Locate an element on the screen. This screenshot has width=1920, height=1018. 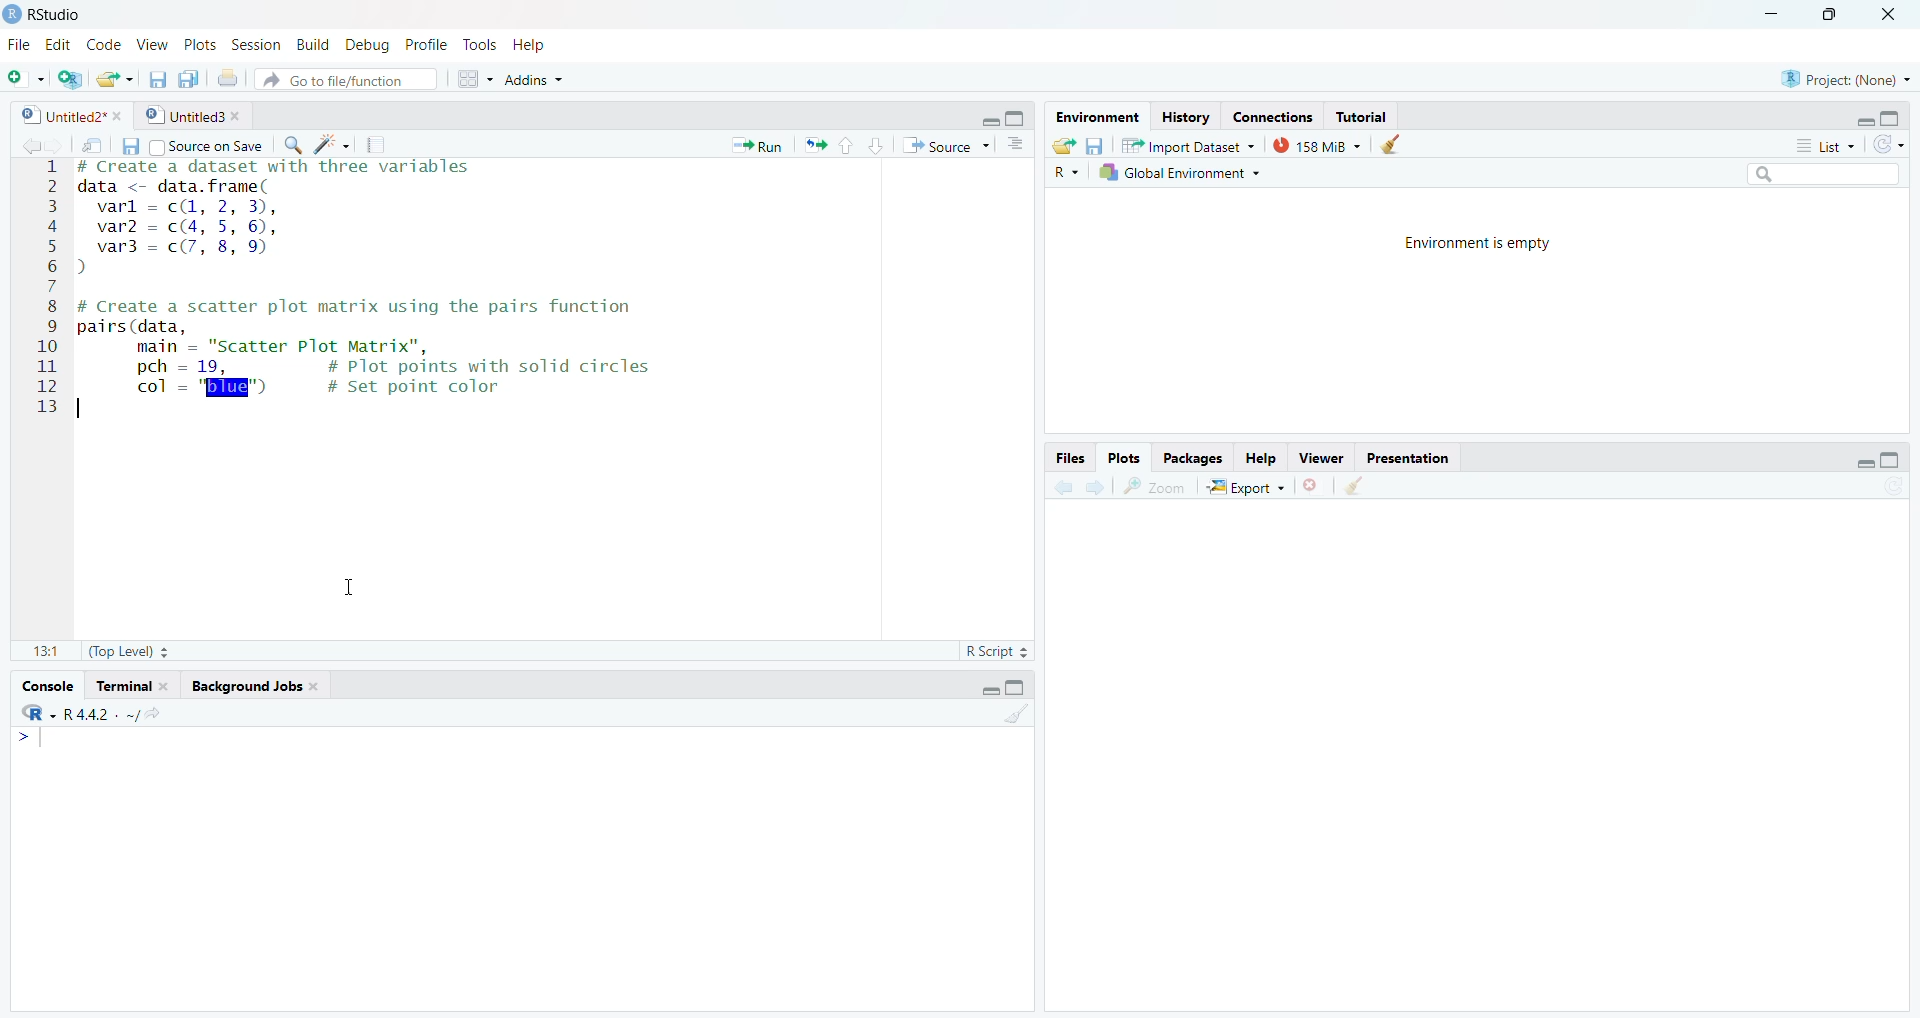
Import Dataset  is located at coordinates (1195, 143).